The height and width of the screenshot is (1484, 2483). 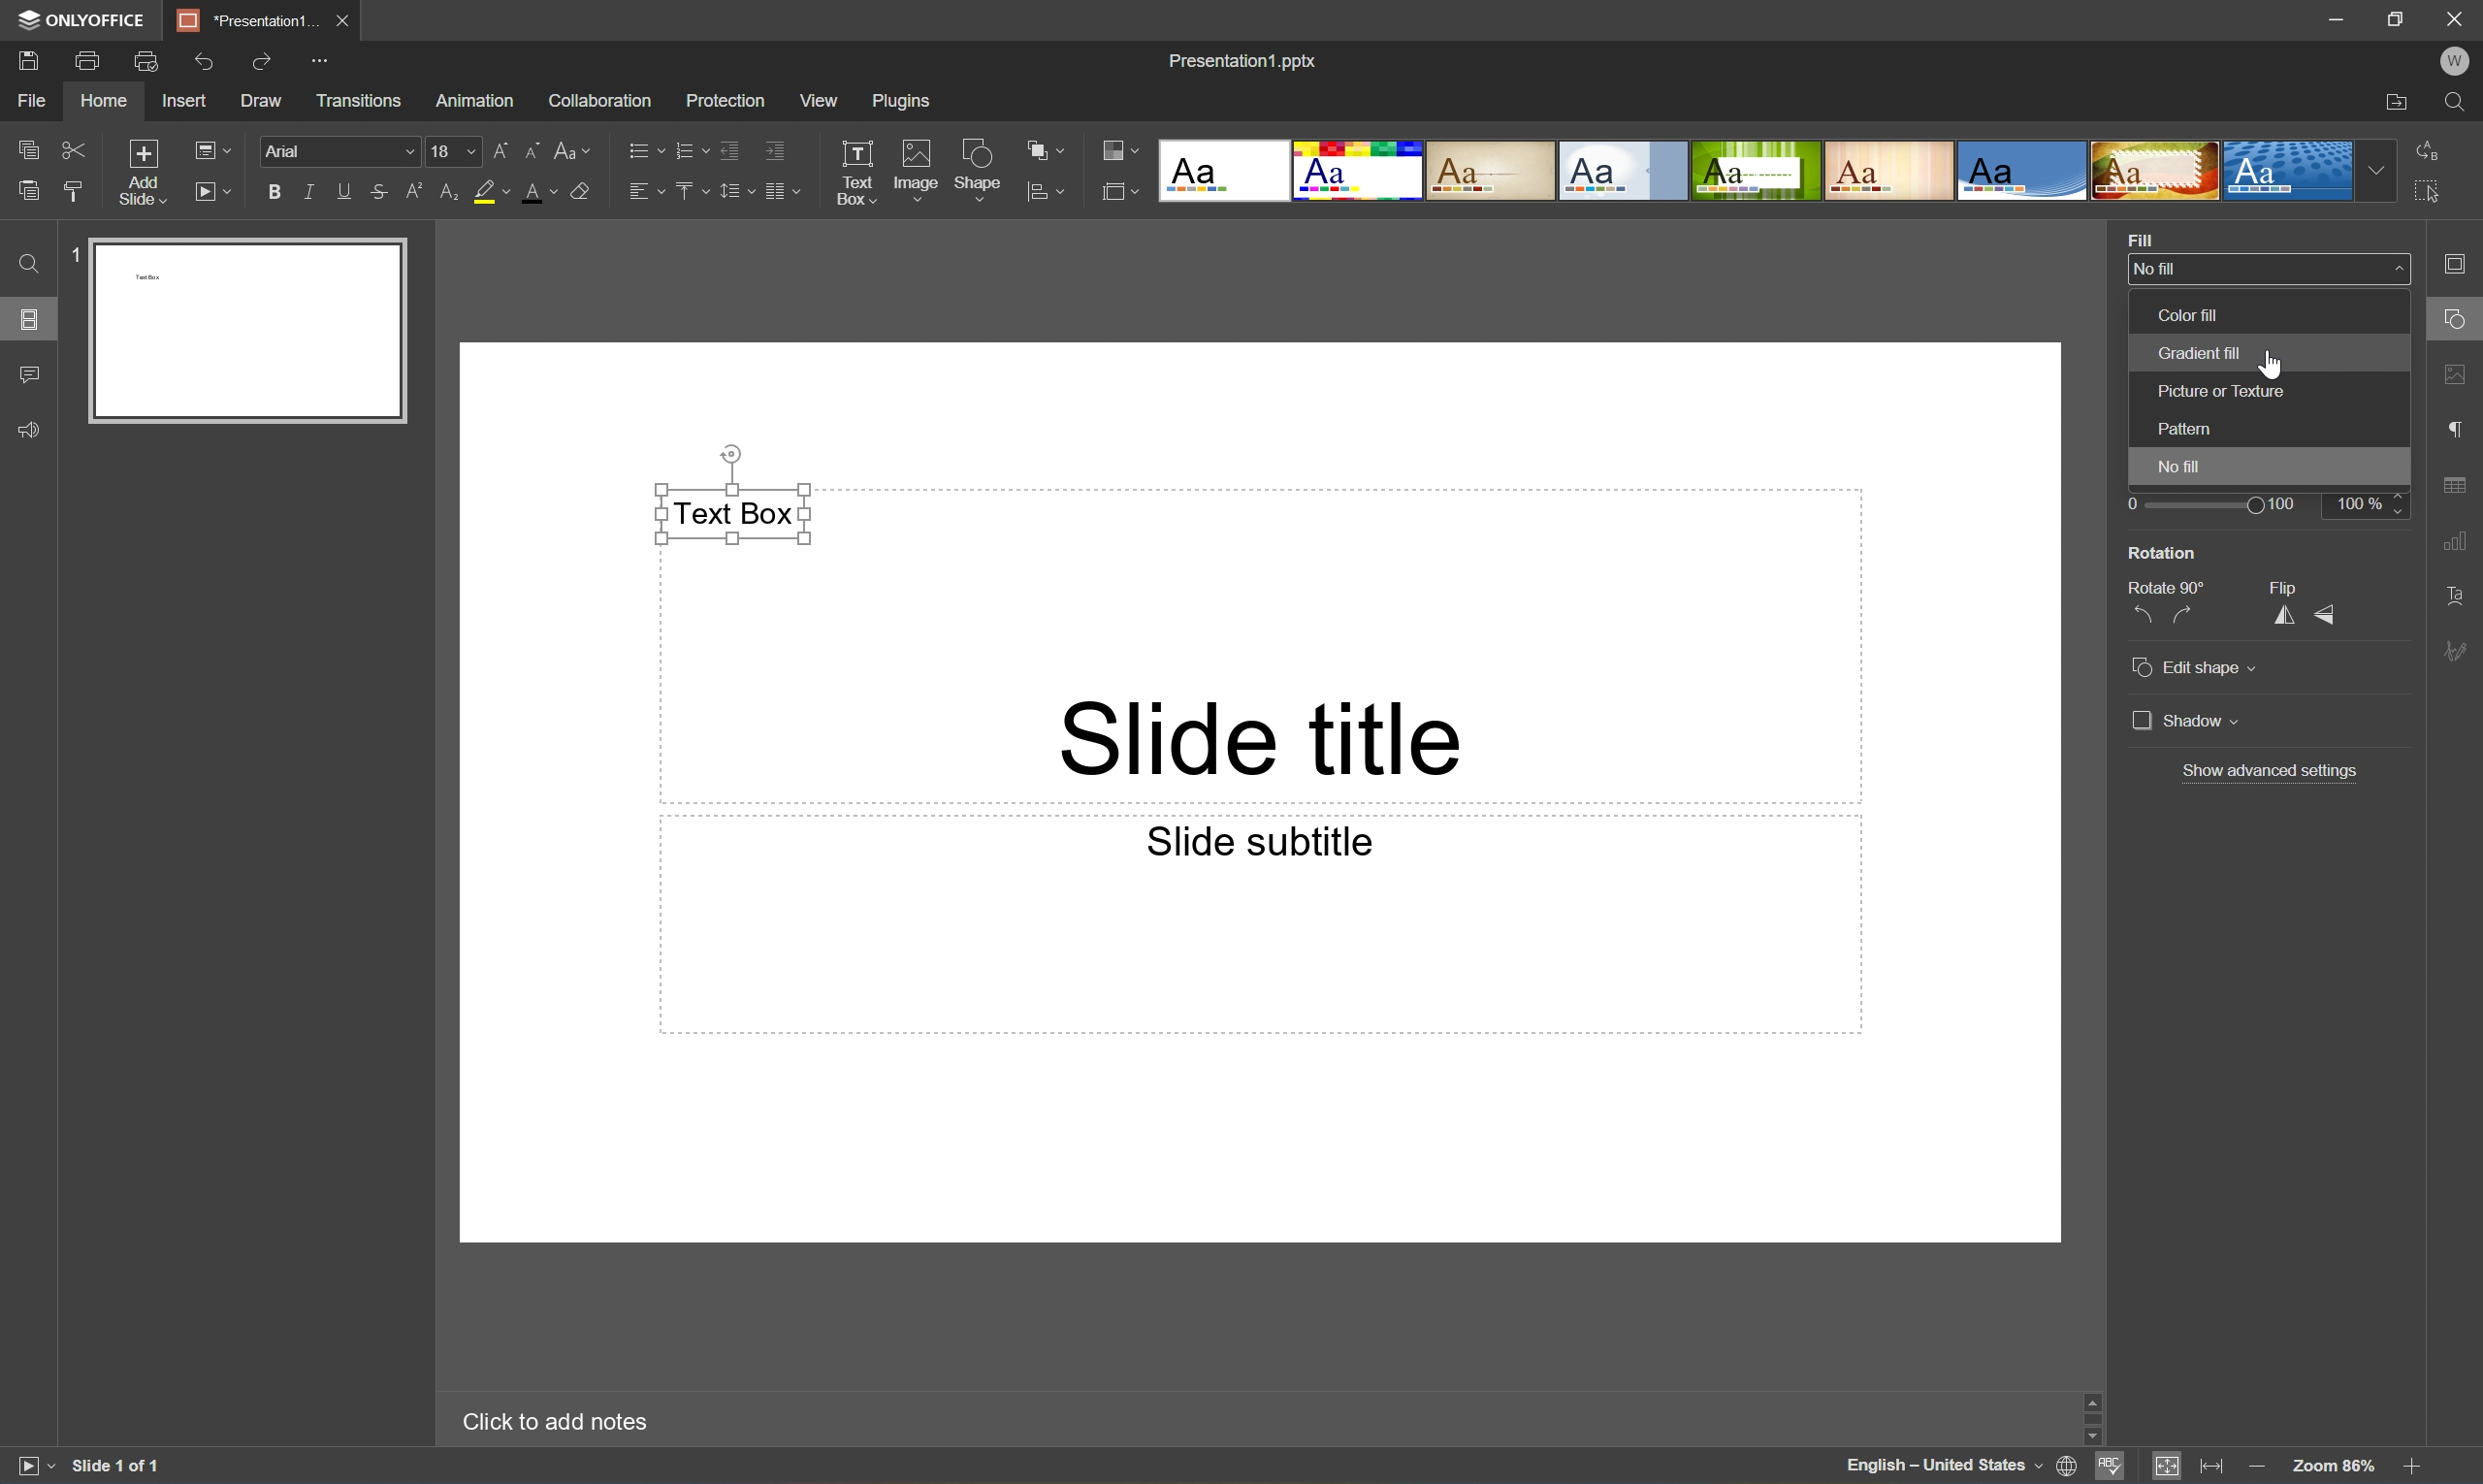 What do you see at coordinates (2373, 505) in the screenshot?
I see `100%` at bounding box center [2373, 505].